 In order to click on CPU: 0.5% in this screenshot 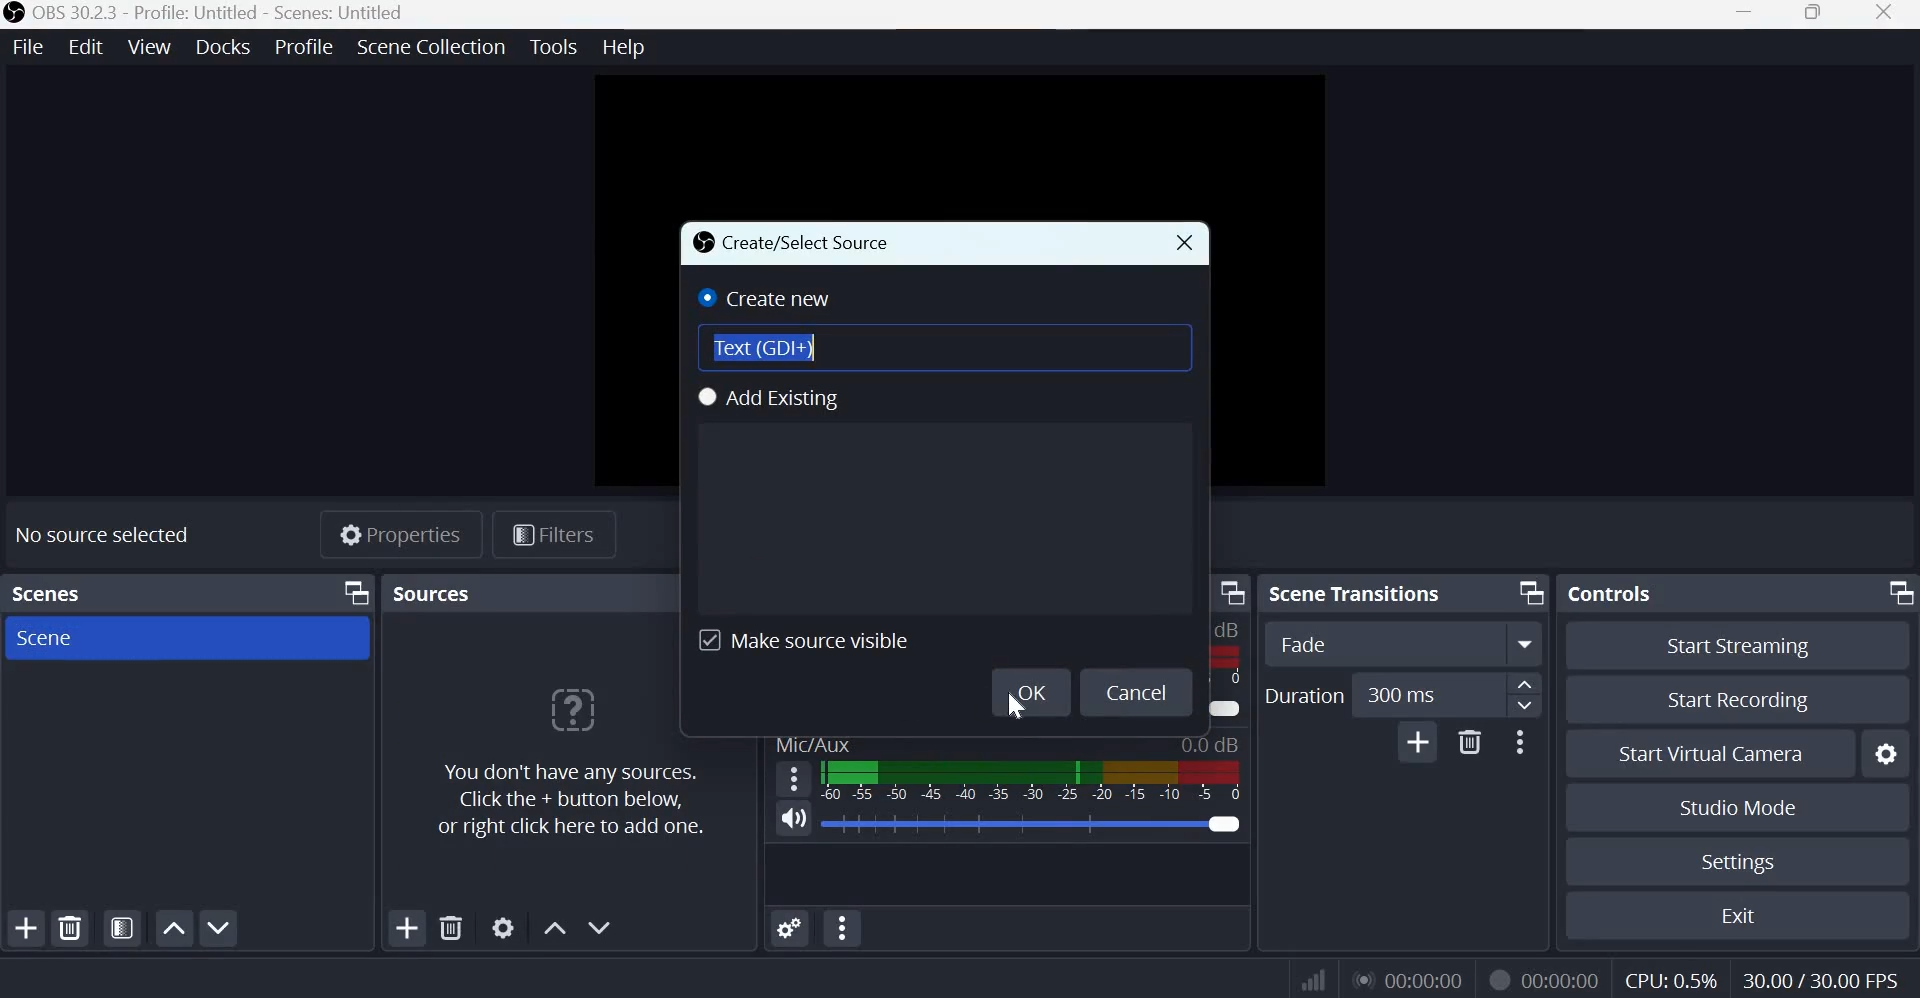, I will do `click(1673, 977)`.